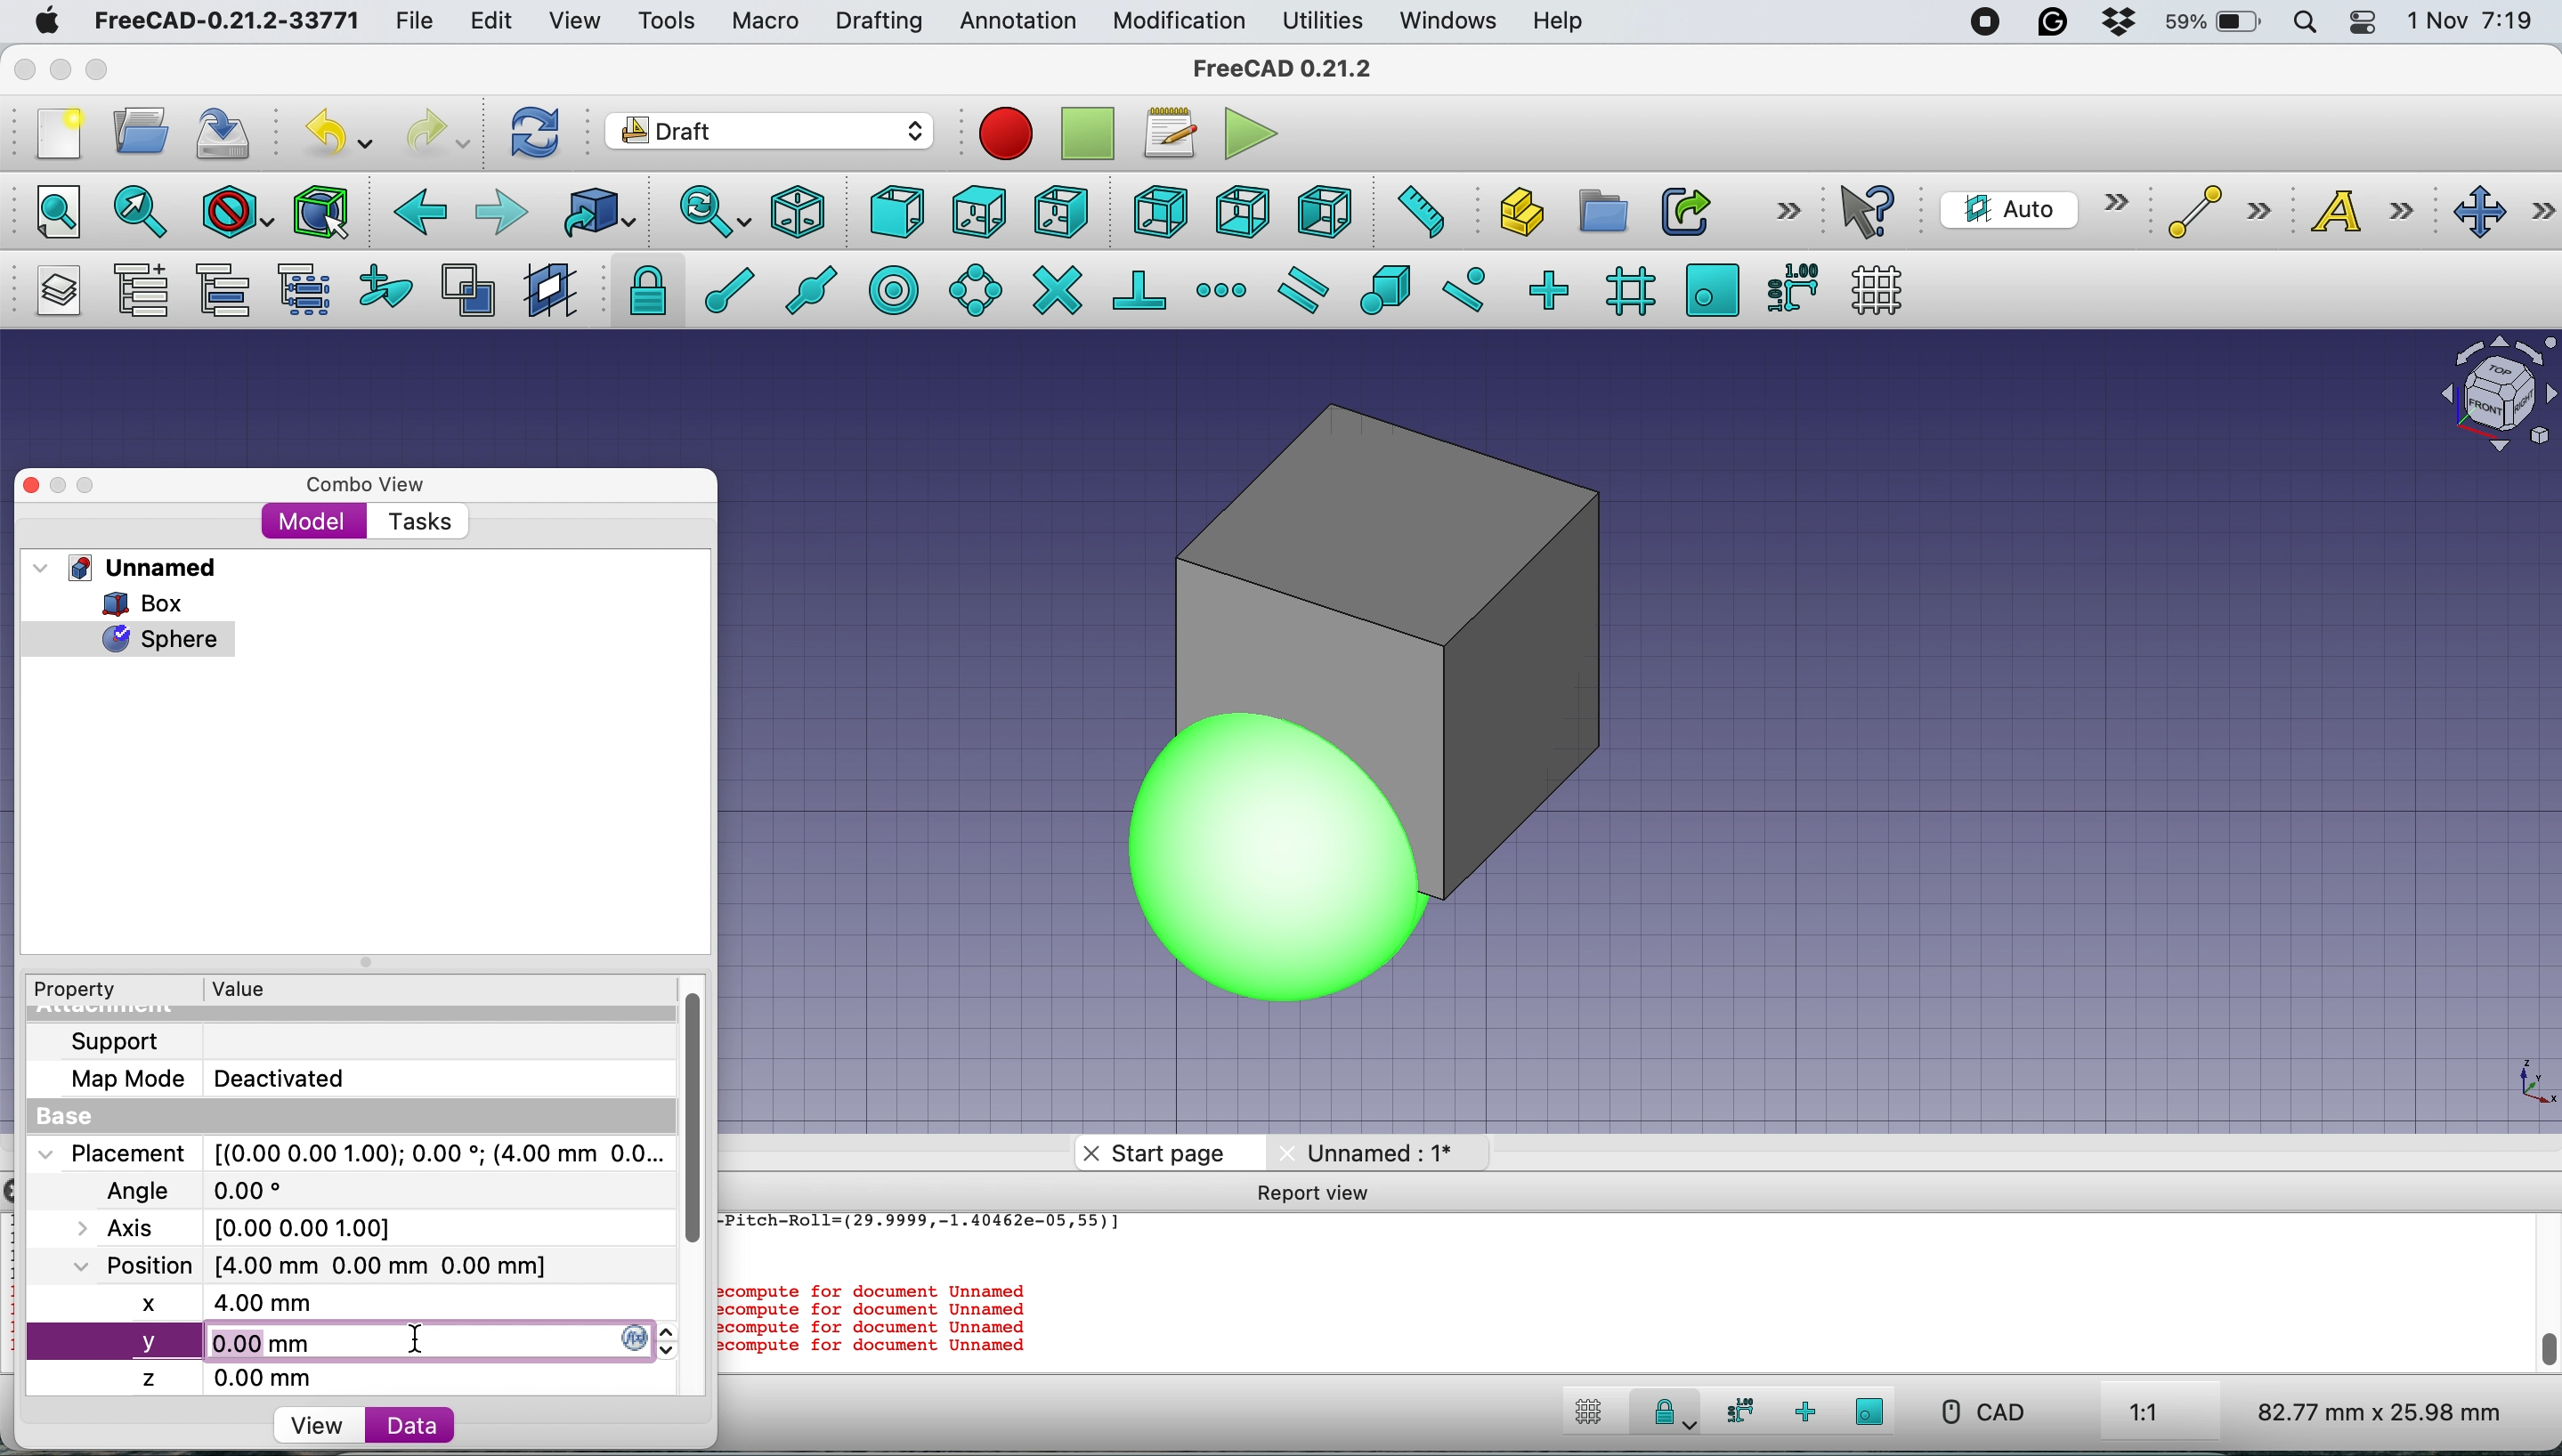 The height and width of the screenshot is (1456, 2562). I want to click on file, so click(414, 22).